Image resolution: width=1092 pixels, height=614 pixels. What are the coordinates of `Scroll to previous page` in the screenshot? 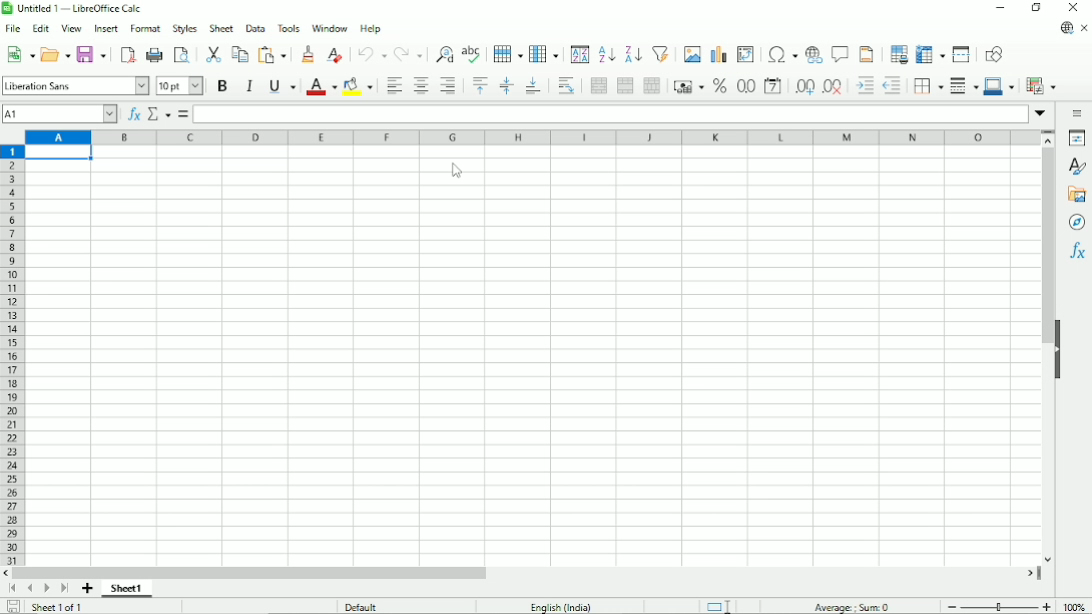 It's located at (29, 589).